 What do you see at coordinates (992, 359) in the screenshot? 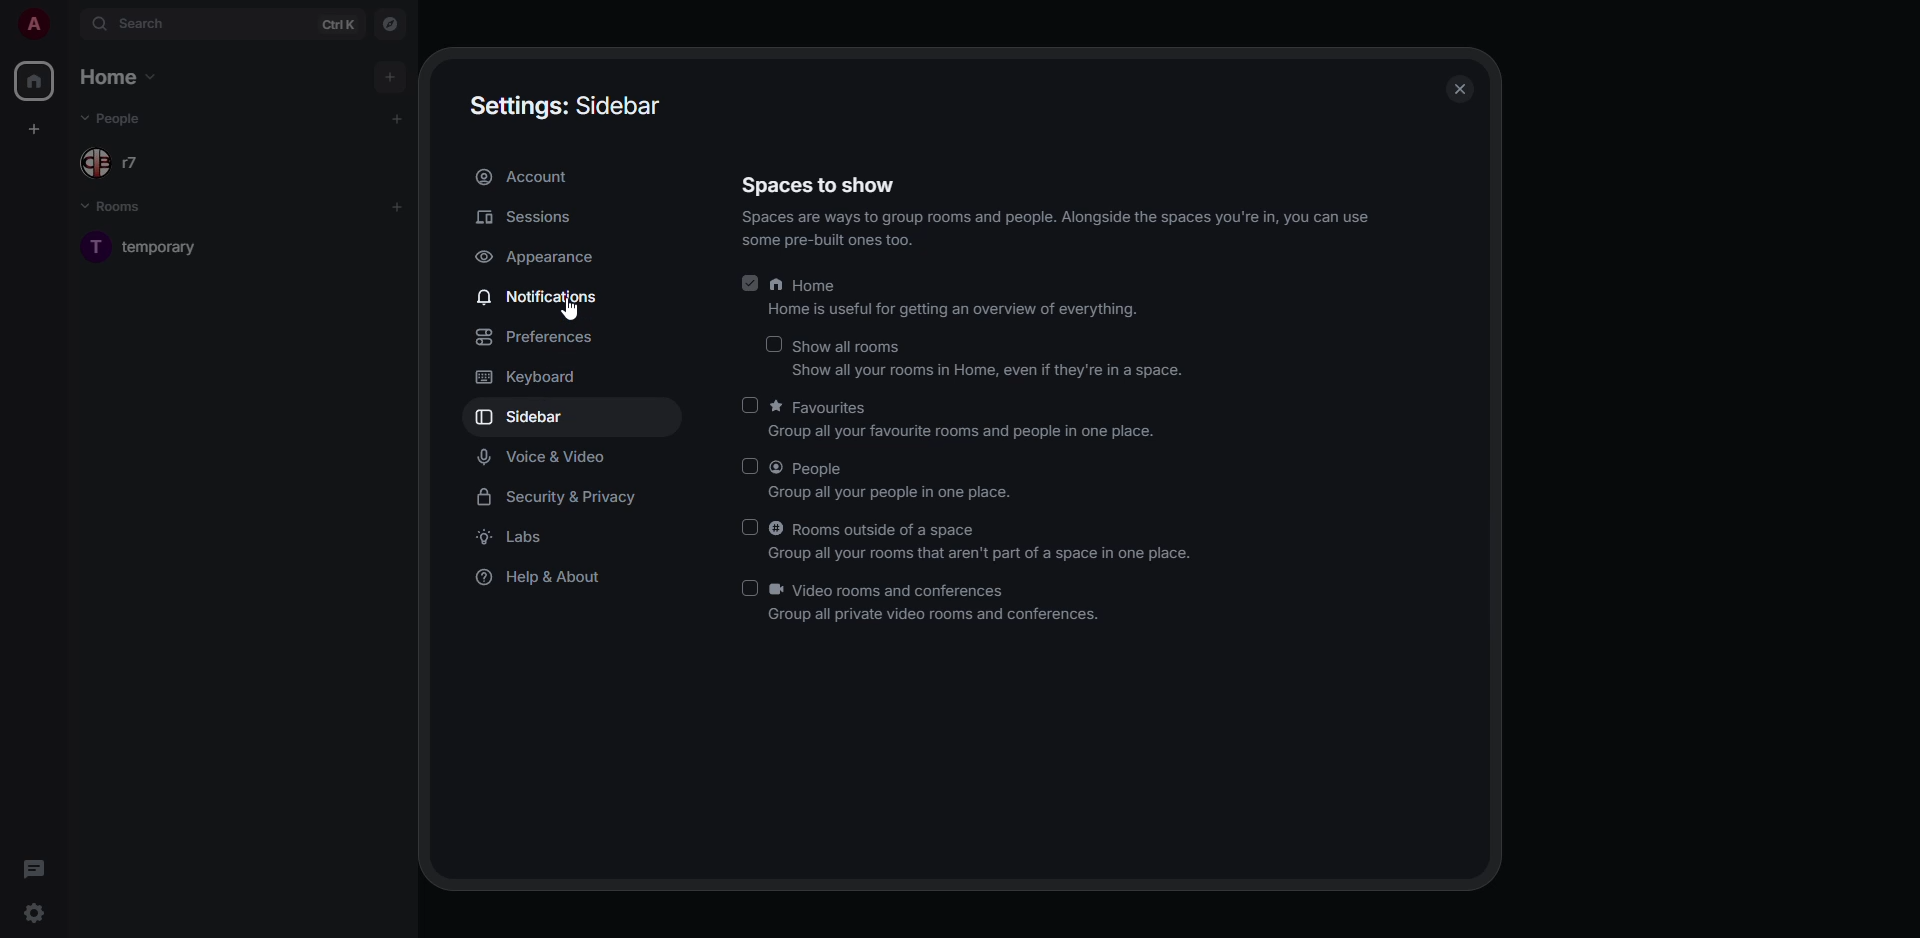
I see `show all rooms` at bounding box center [992, 359].